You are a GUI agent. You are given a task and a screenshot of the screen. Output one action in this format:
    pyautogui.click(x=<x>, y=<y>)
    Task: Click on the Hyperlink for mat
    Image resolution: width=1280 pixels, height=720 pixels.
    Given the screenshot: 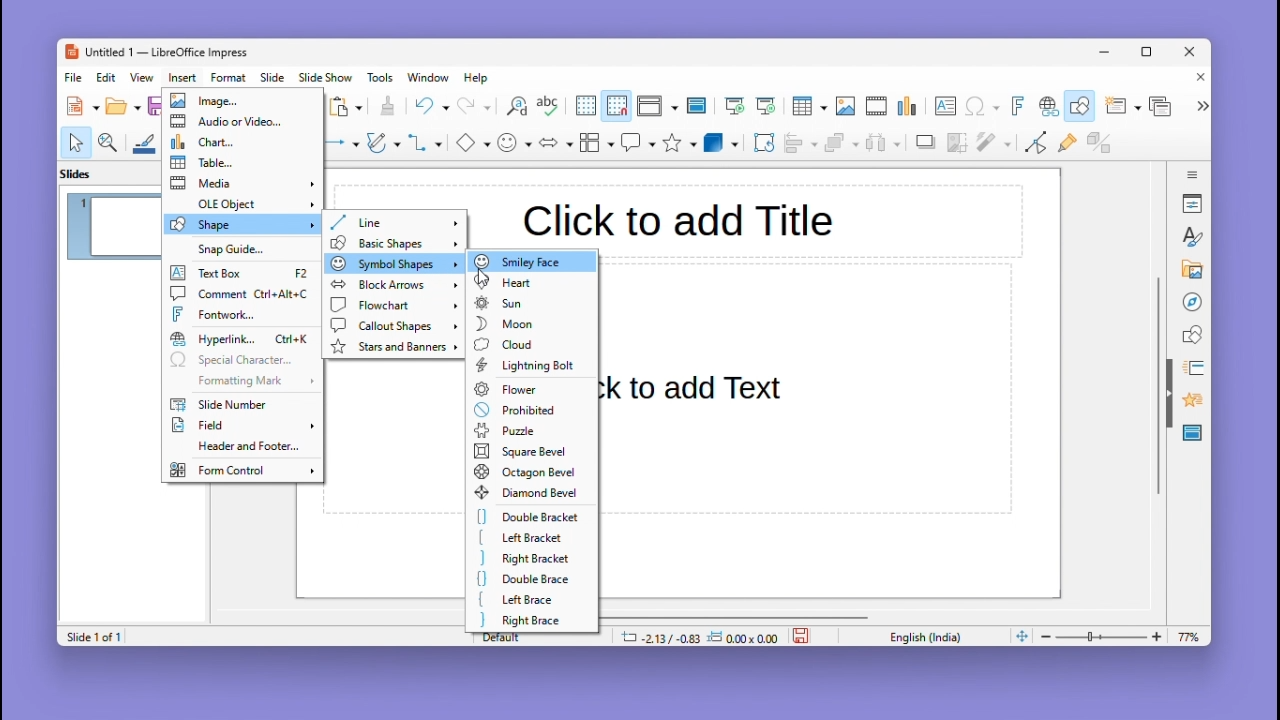 What is the action you would take?
    pyautogui.click(x=243, y=339)
    